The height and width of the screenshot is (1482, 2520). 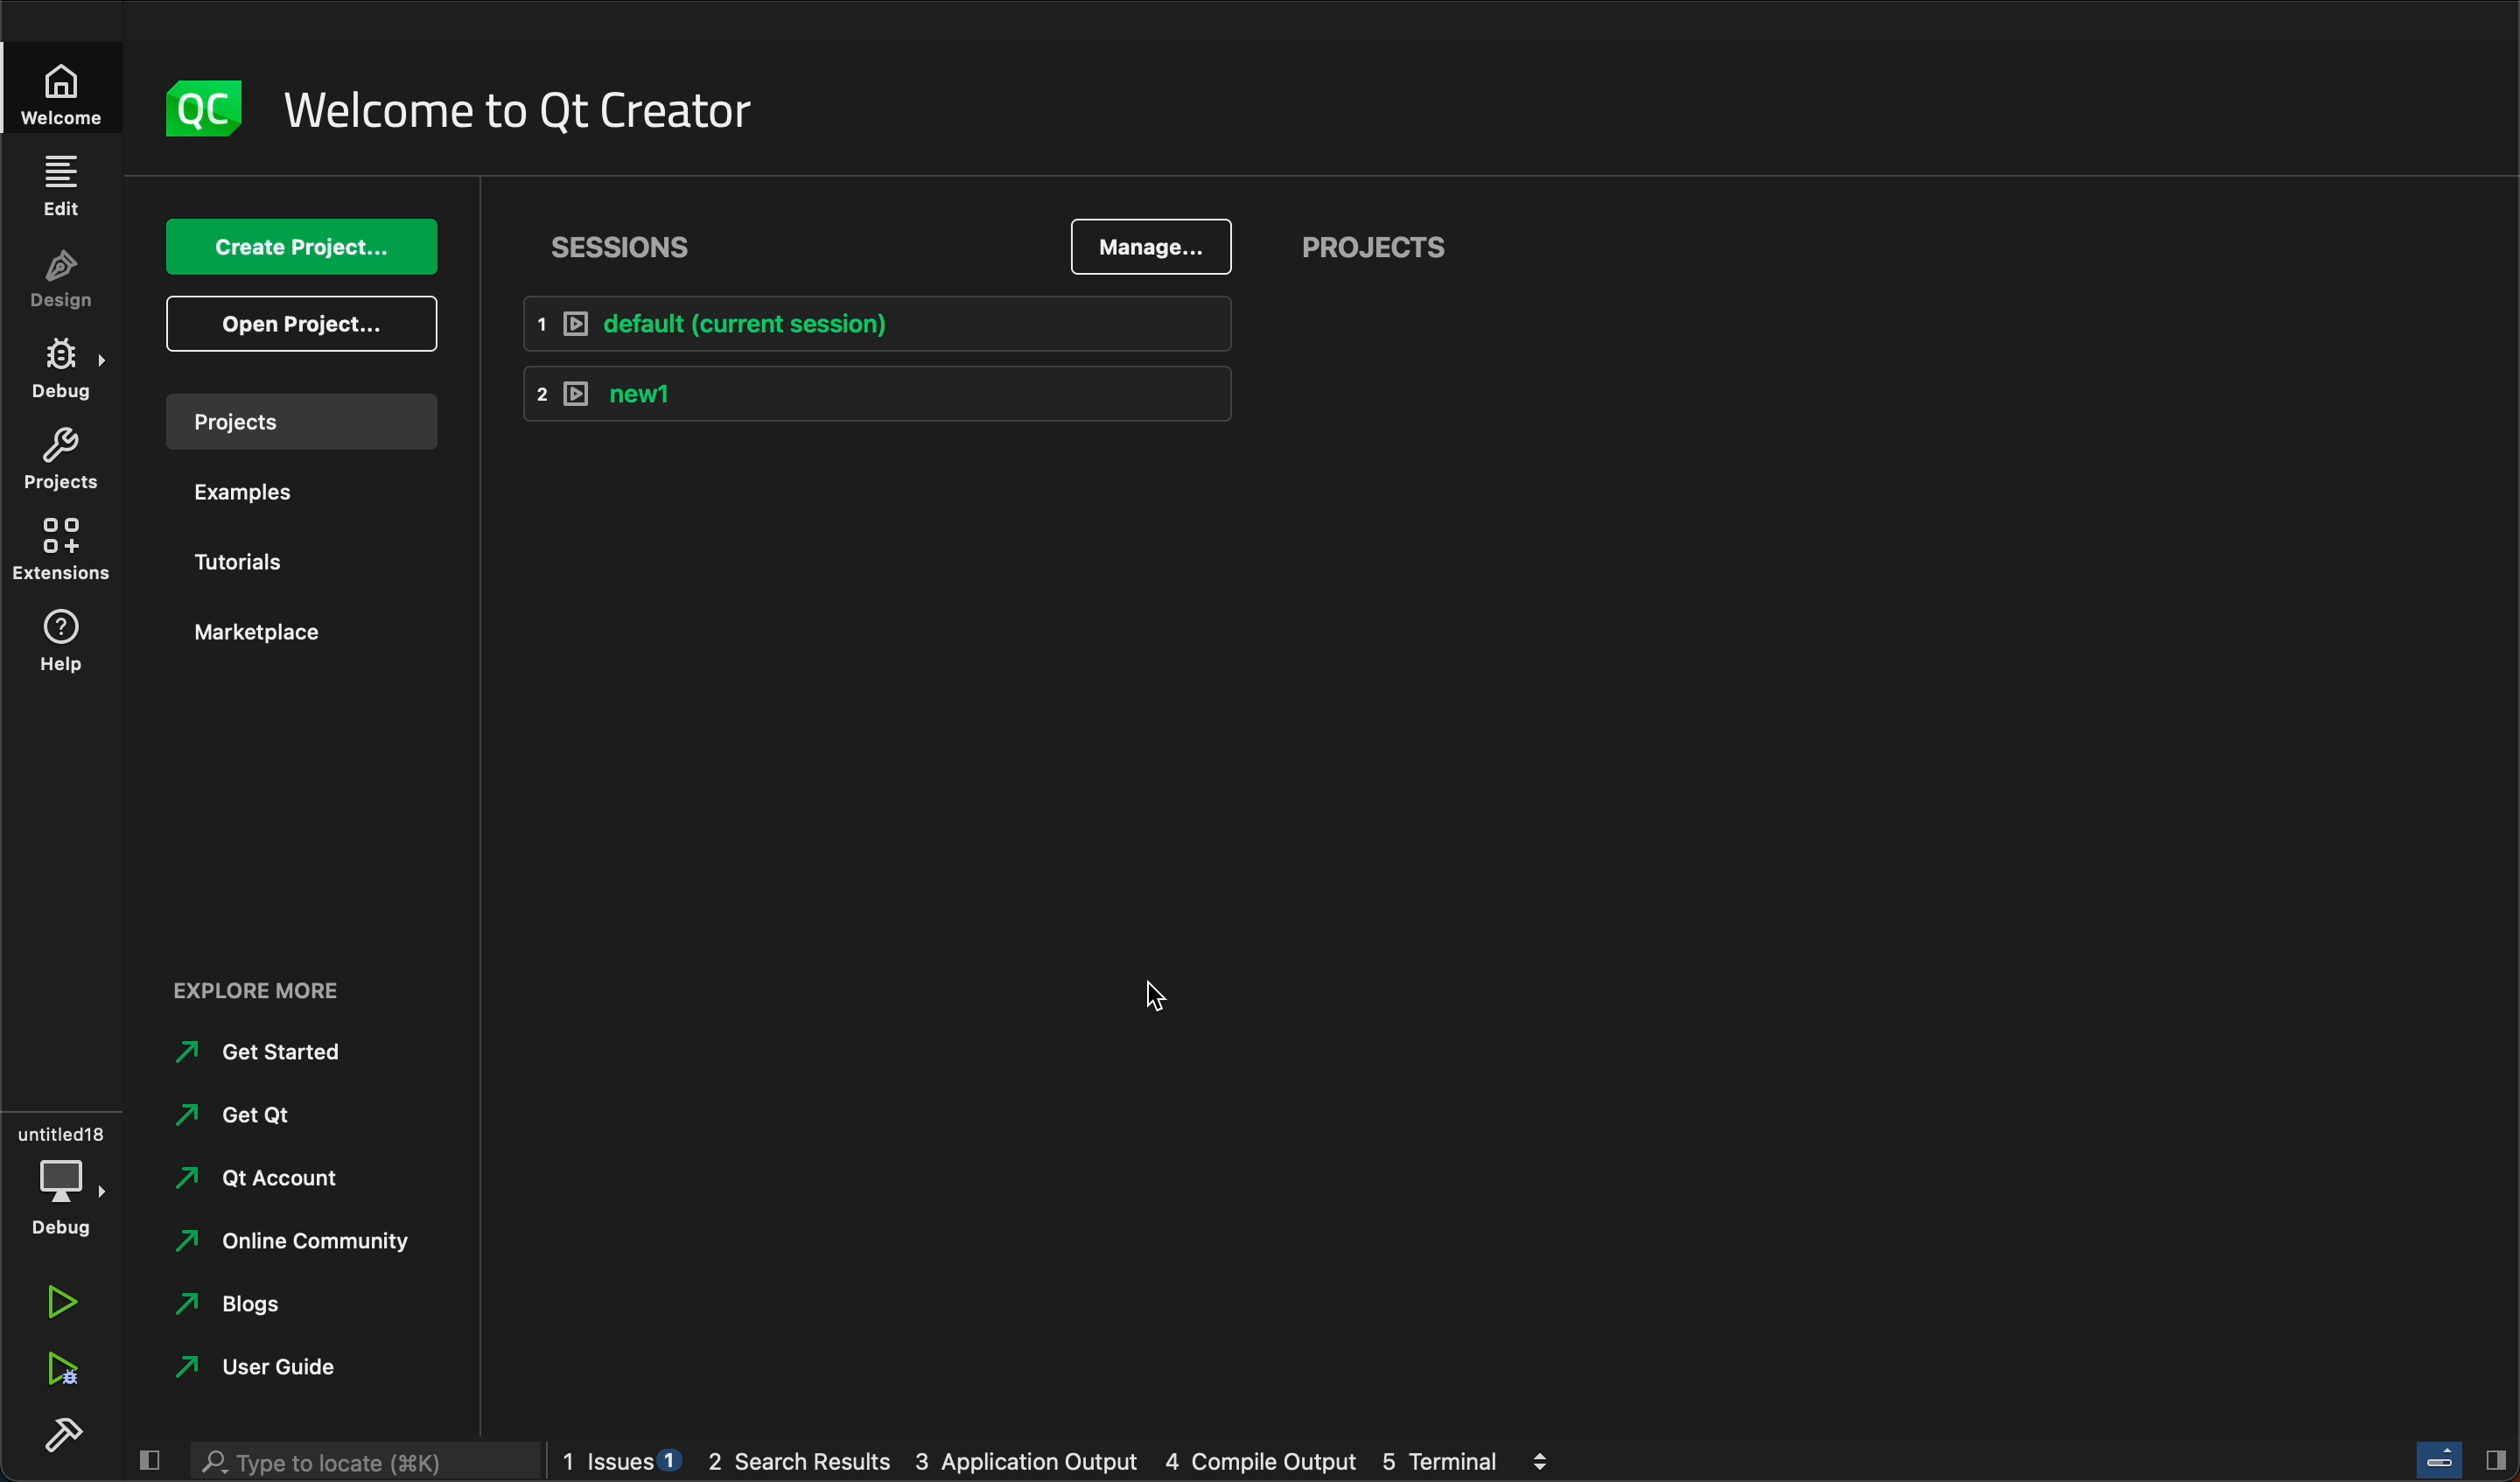 I want to click on design, so click(x=60, y=281).